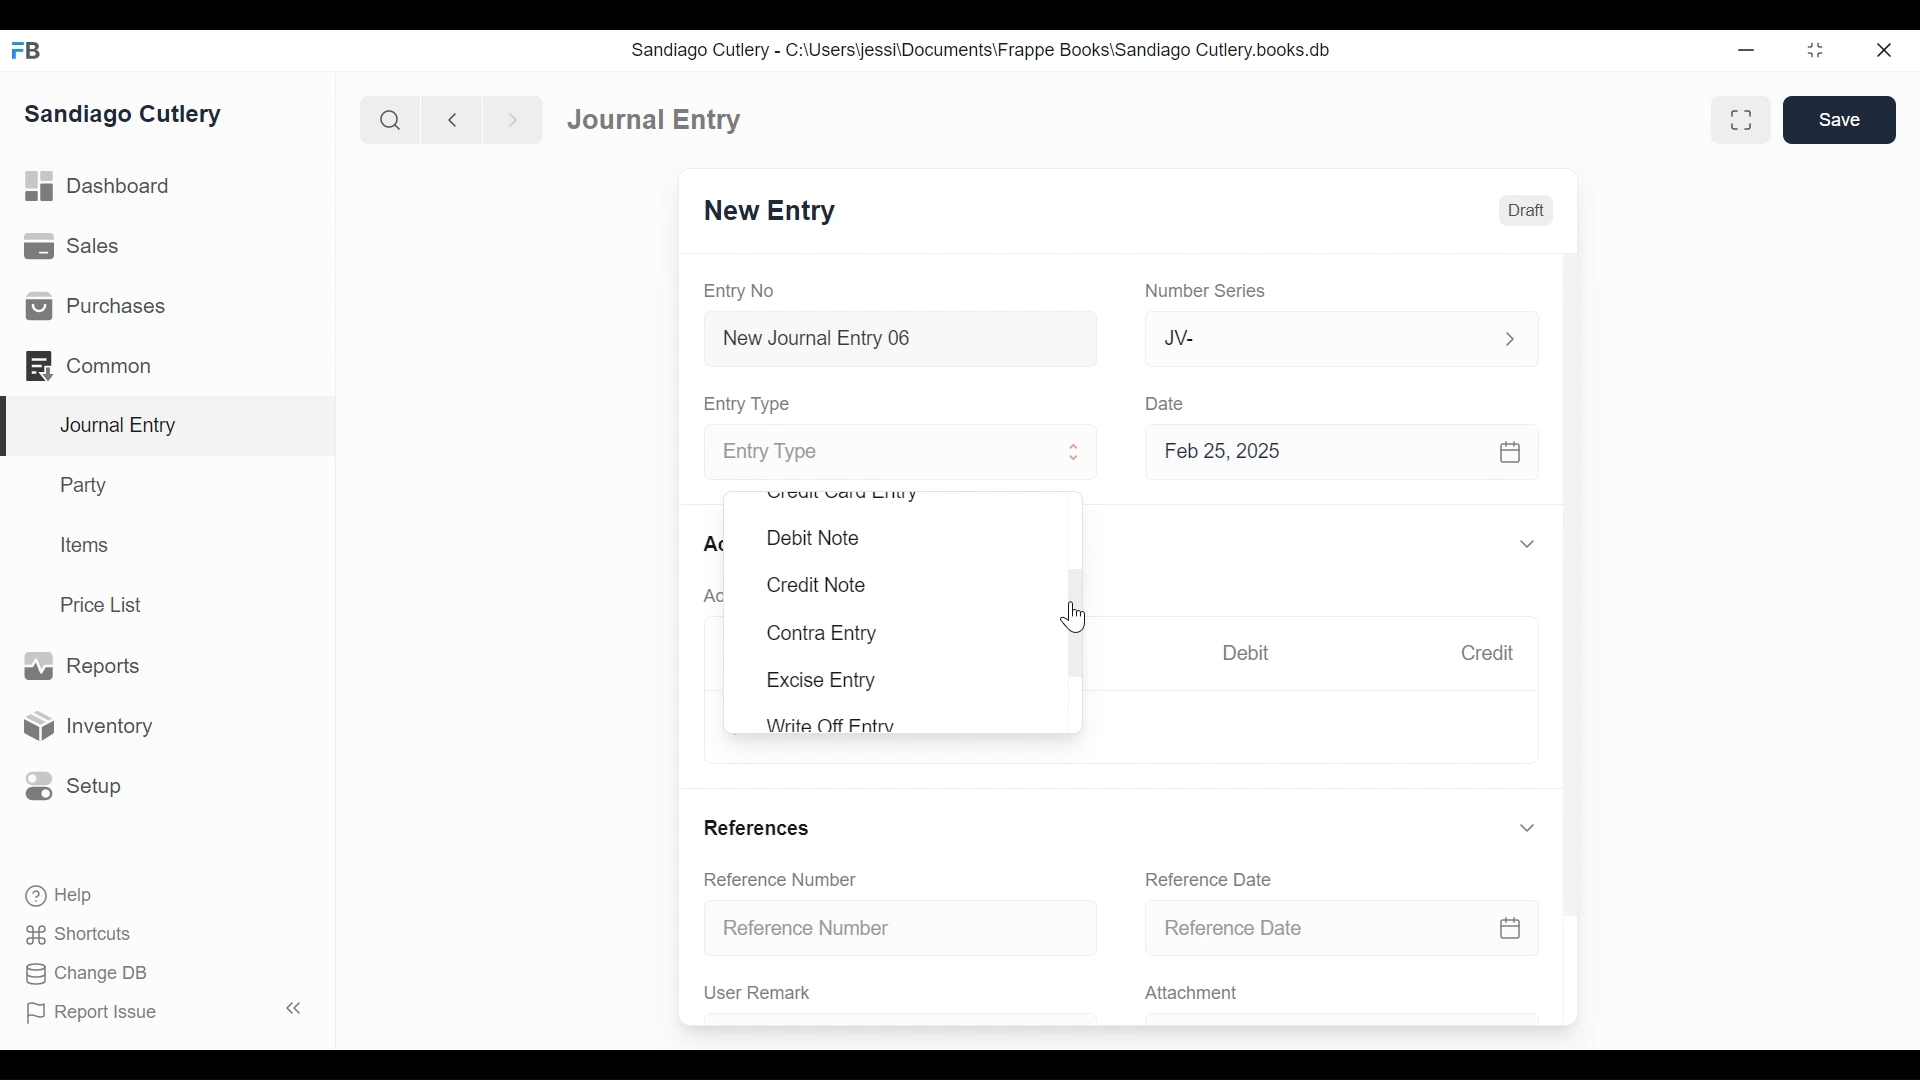 This screenshot has width=1920, height=1080. What do you see at coordinates (28, 51) in the screenshot?
I see `Frappe Books Desktop icon` at bounding box center [28, 51].